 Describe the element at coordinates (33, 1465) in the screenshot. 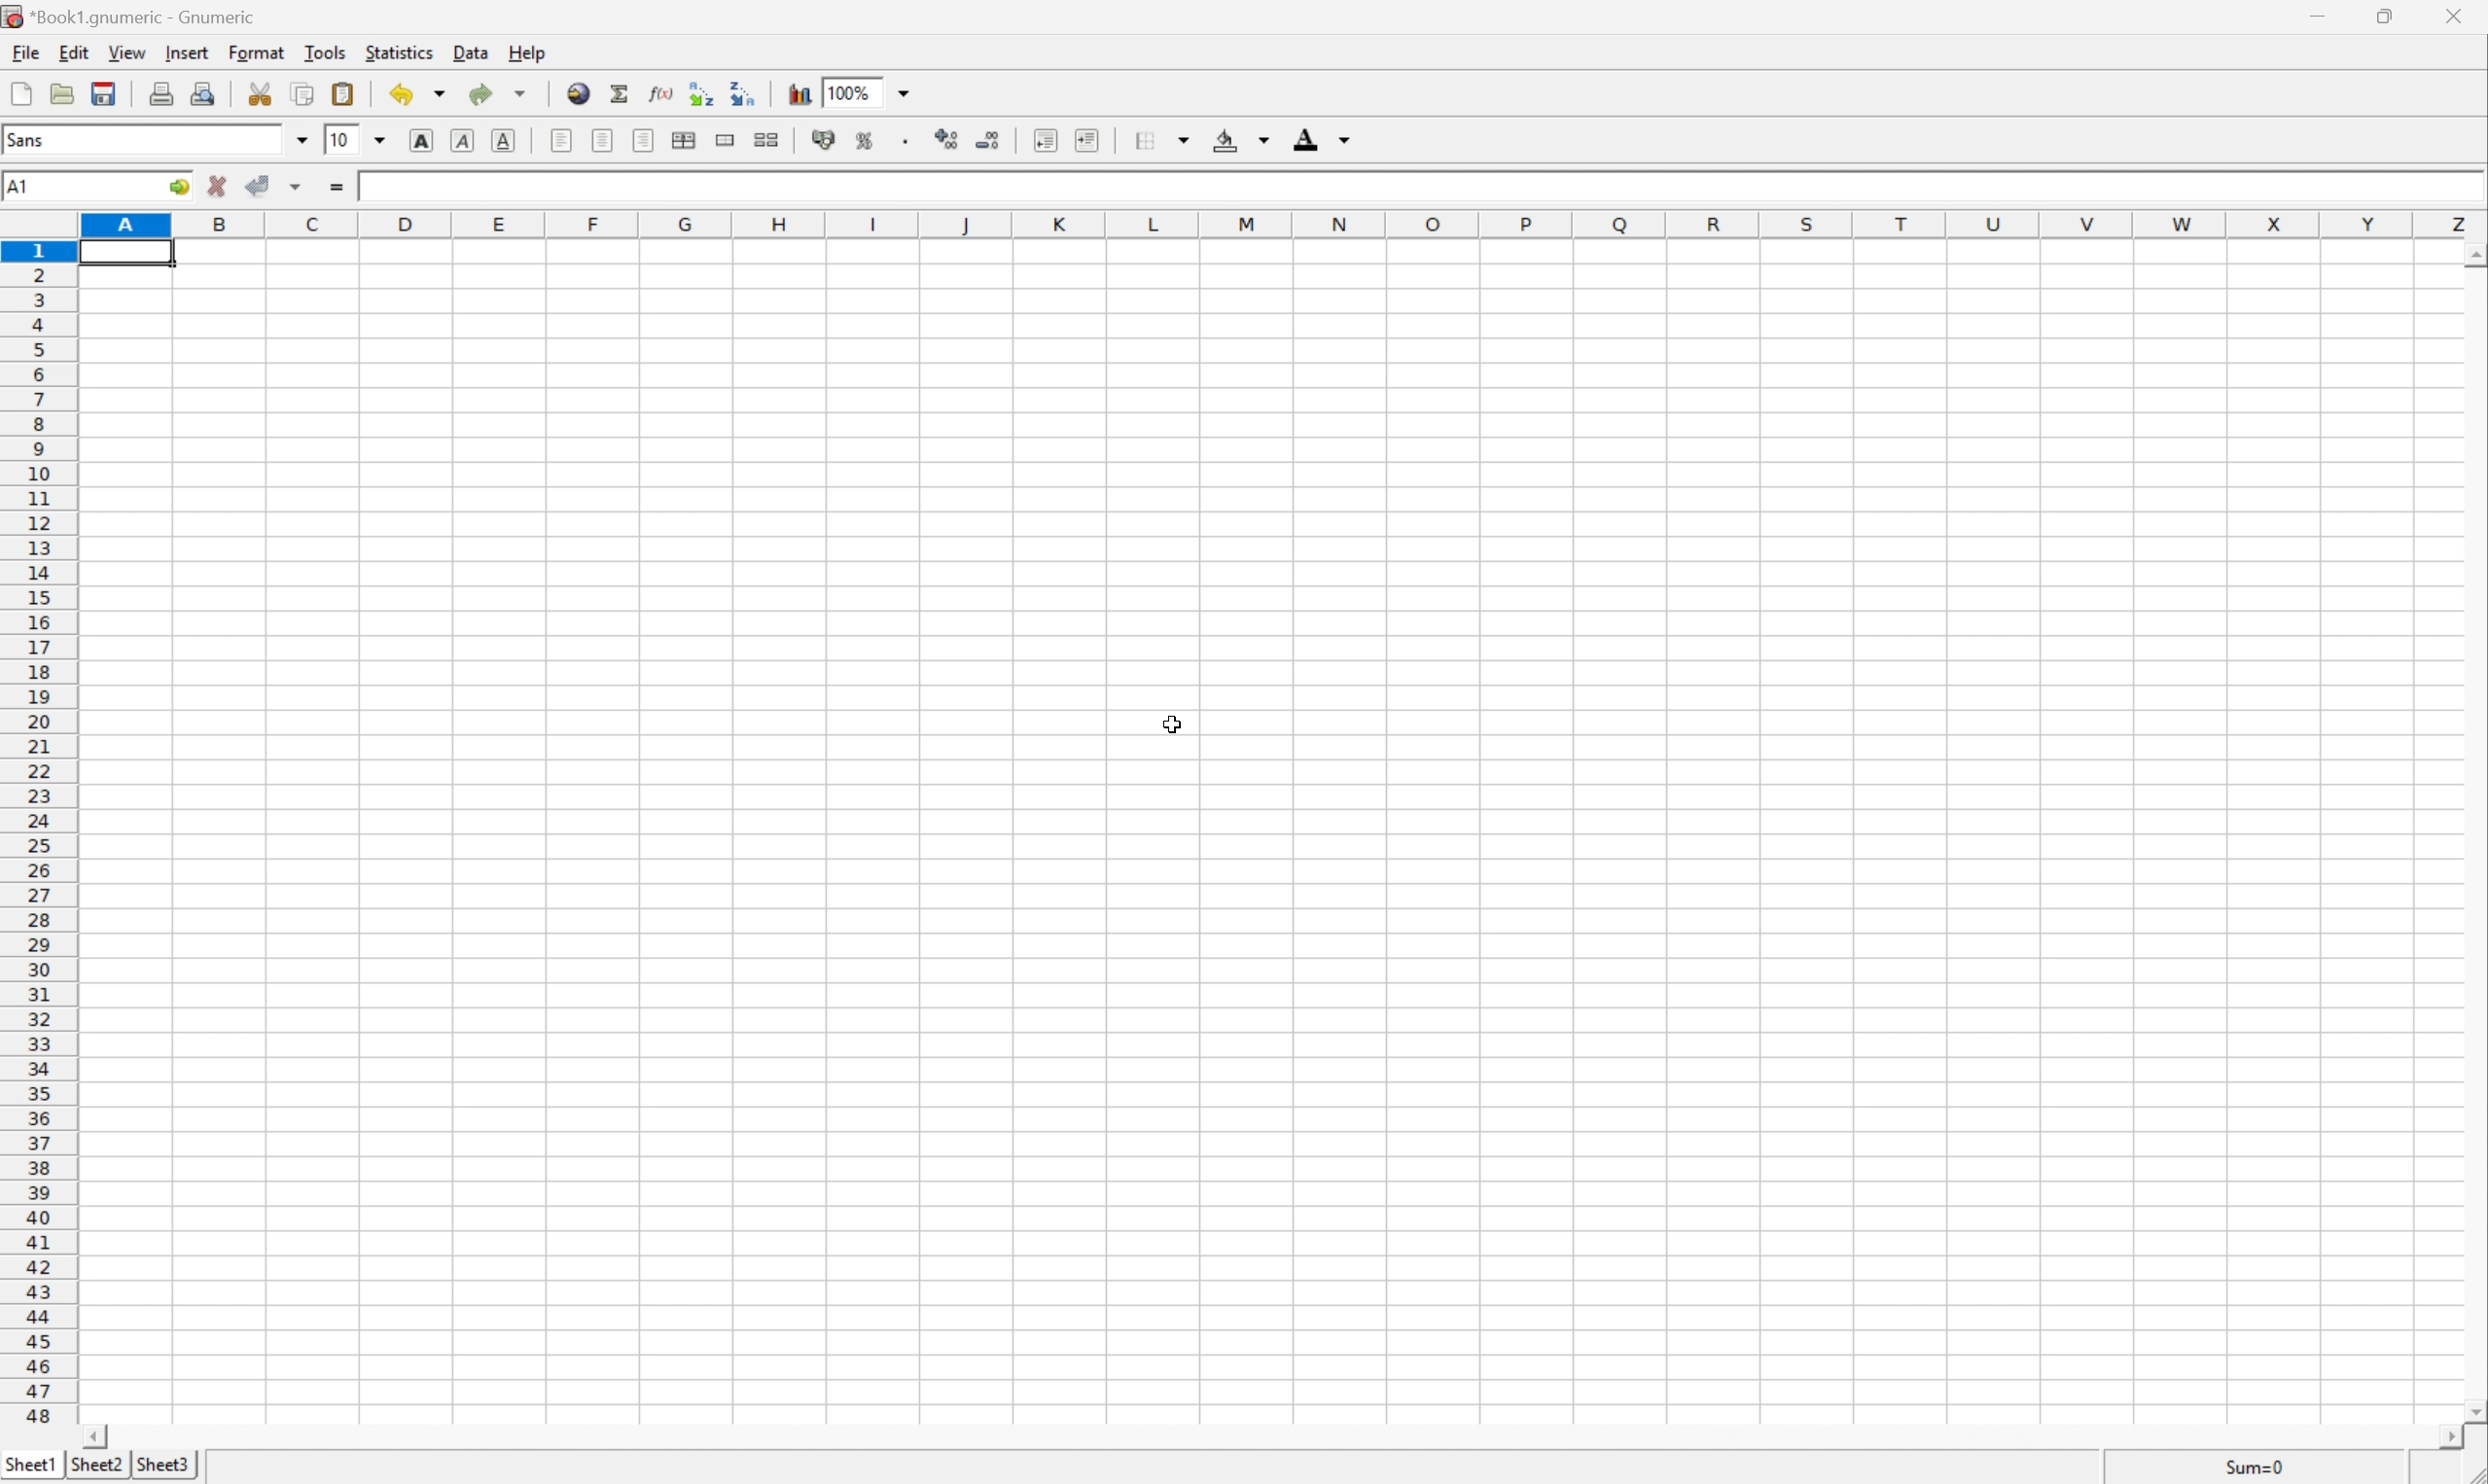

I see `Sheet1` at that location.